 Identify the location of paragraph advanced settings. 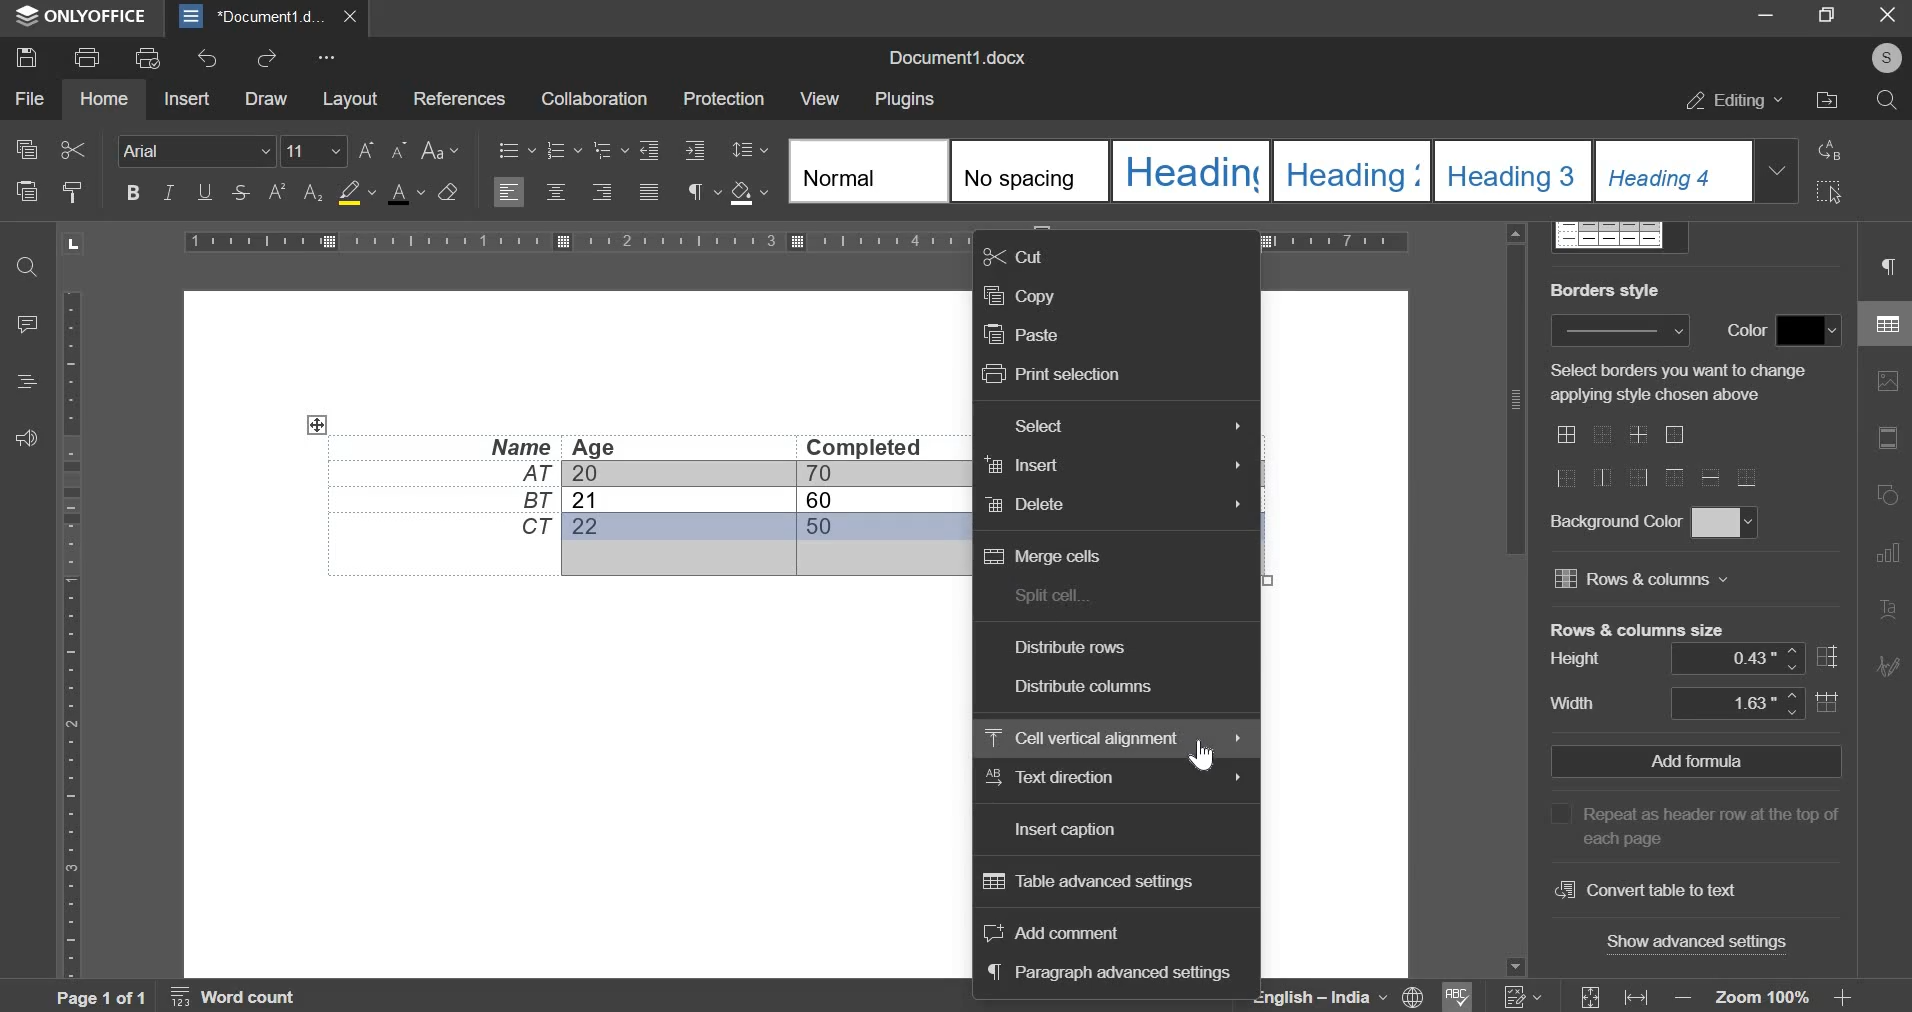
(1108, 972).